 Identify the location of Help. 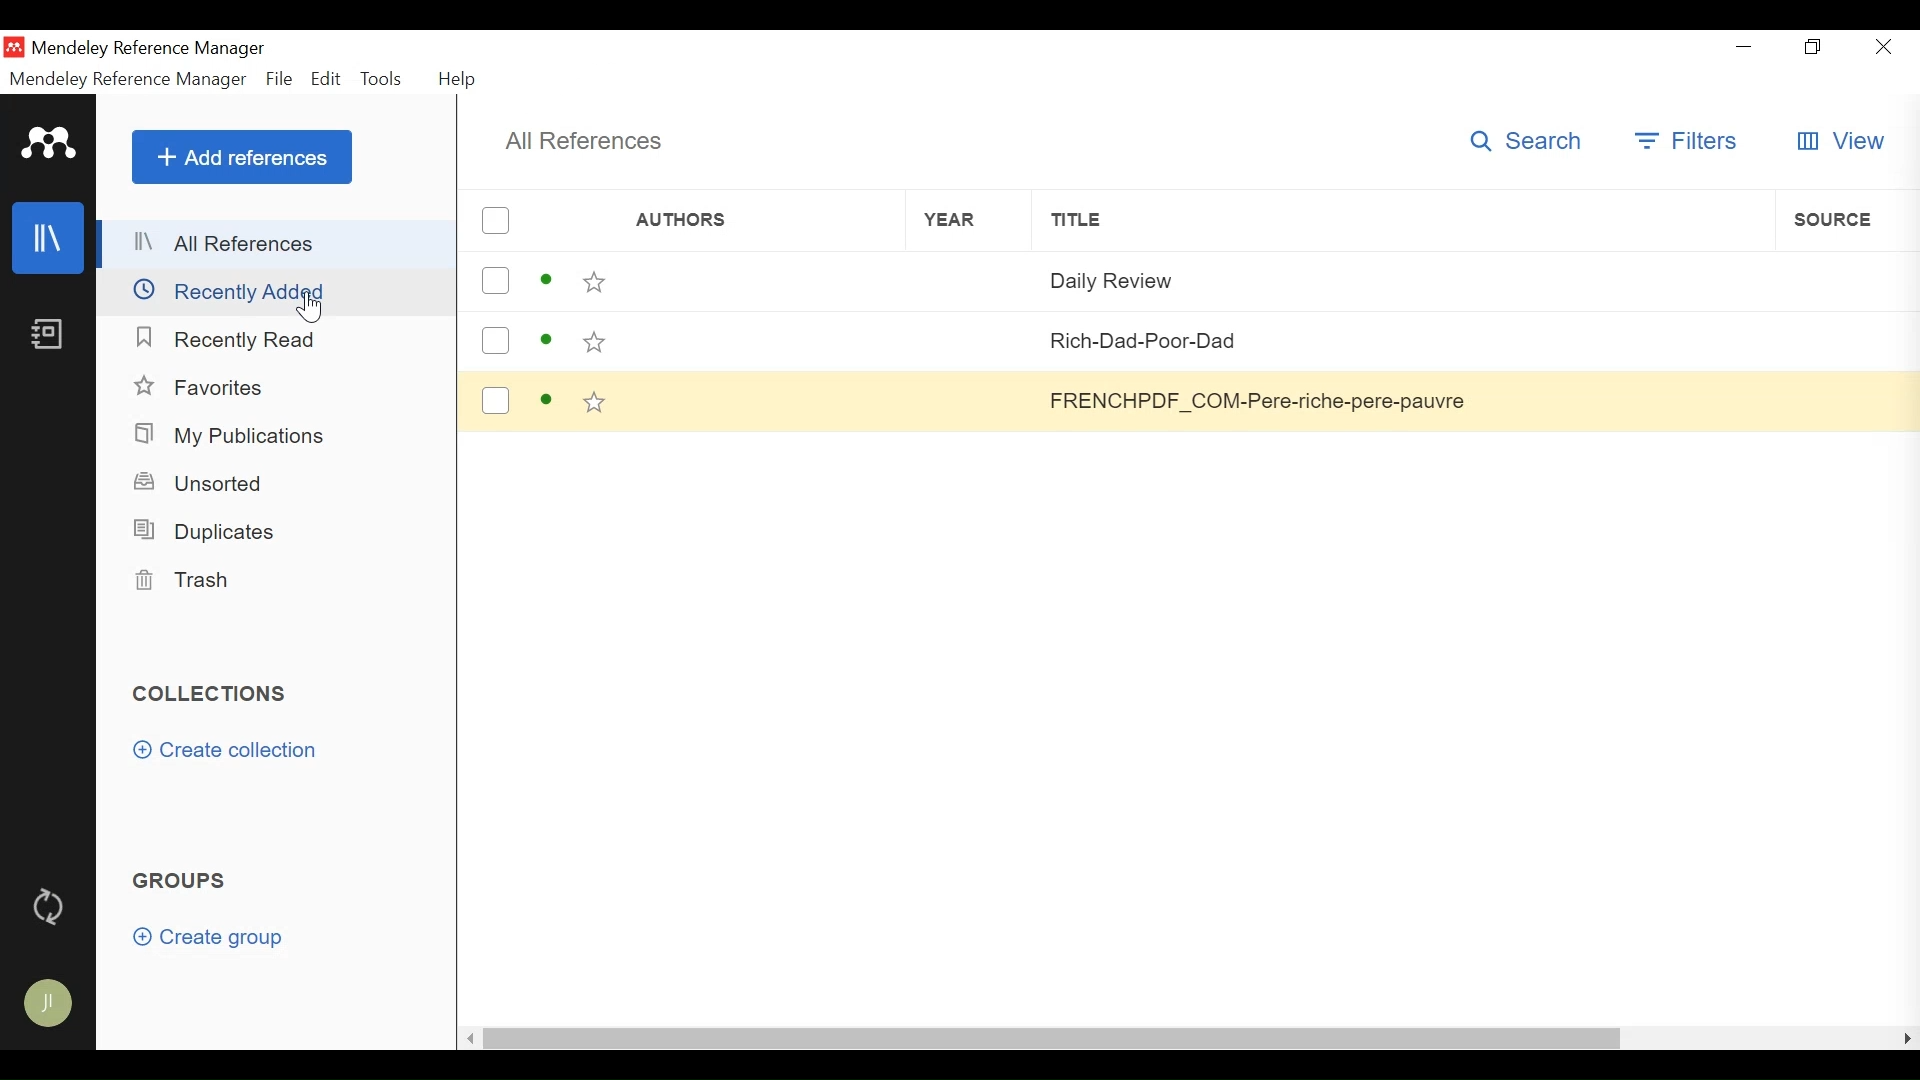
(461, 79).